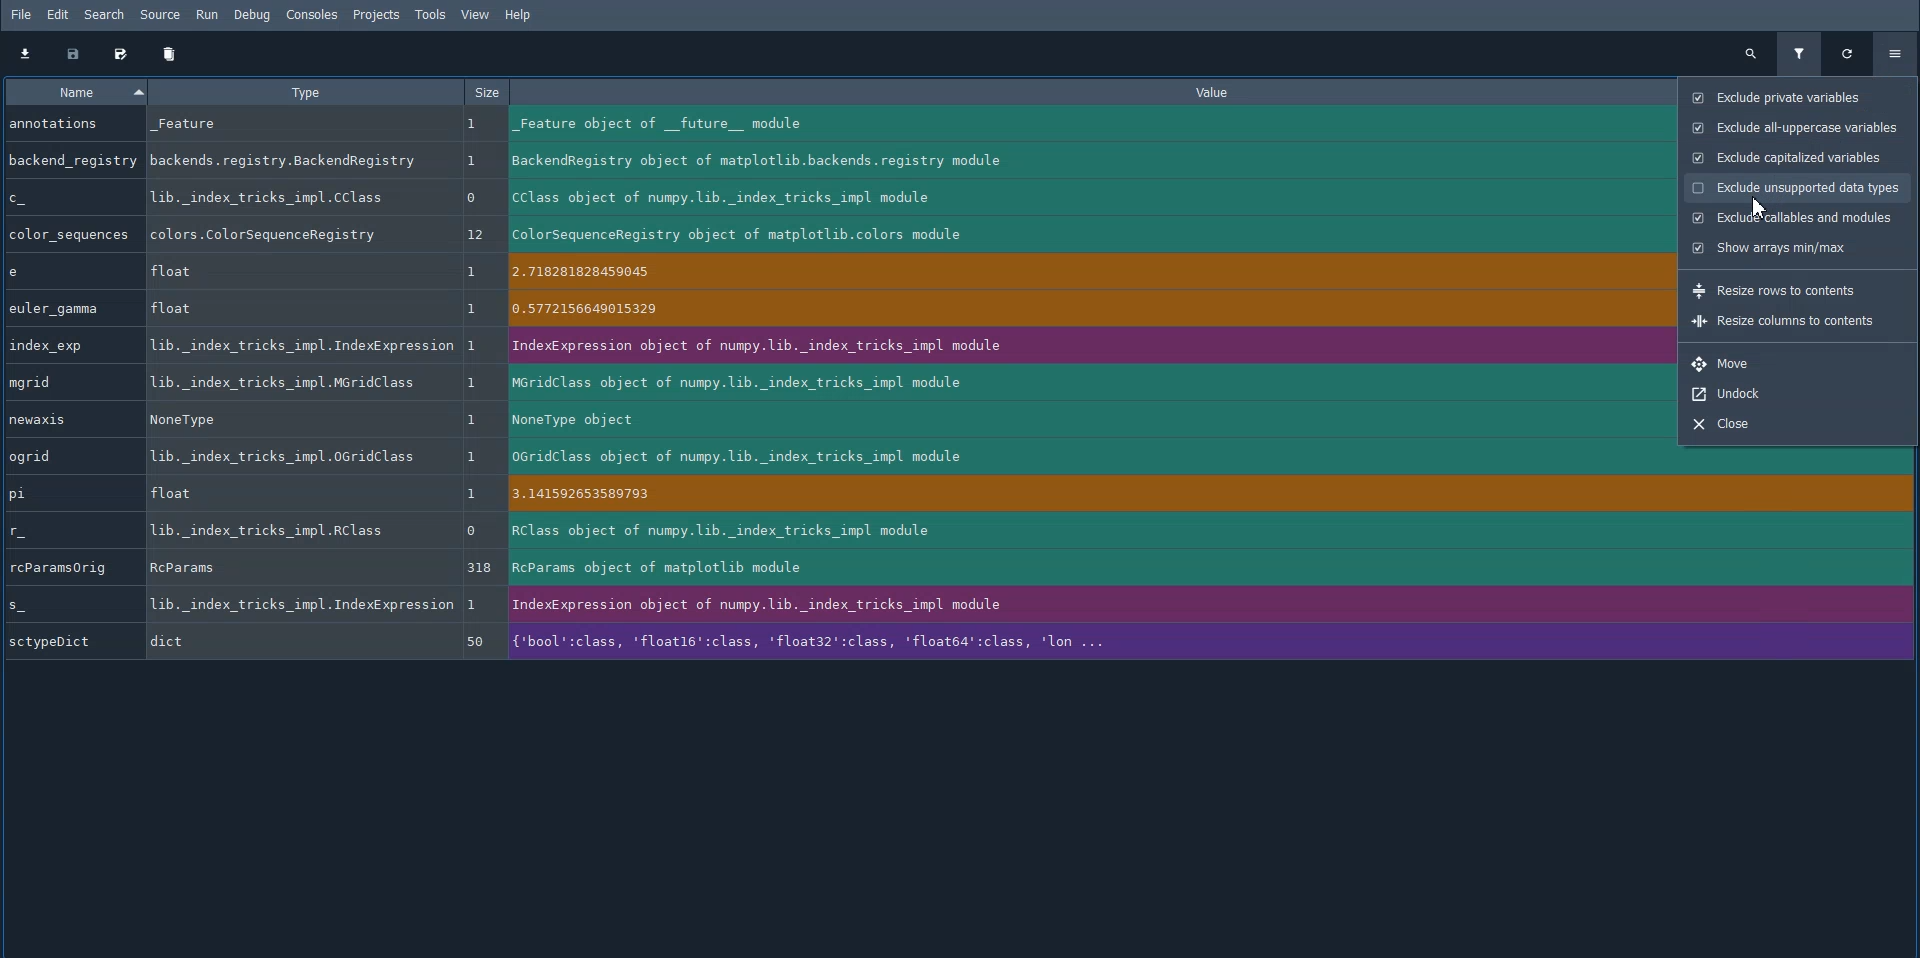 The width and height of the screenshot is (1920, 958). Describe the element at coordinates (105, 15) in the screenshot. I see `Search` at that location.